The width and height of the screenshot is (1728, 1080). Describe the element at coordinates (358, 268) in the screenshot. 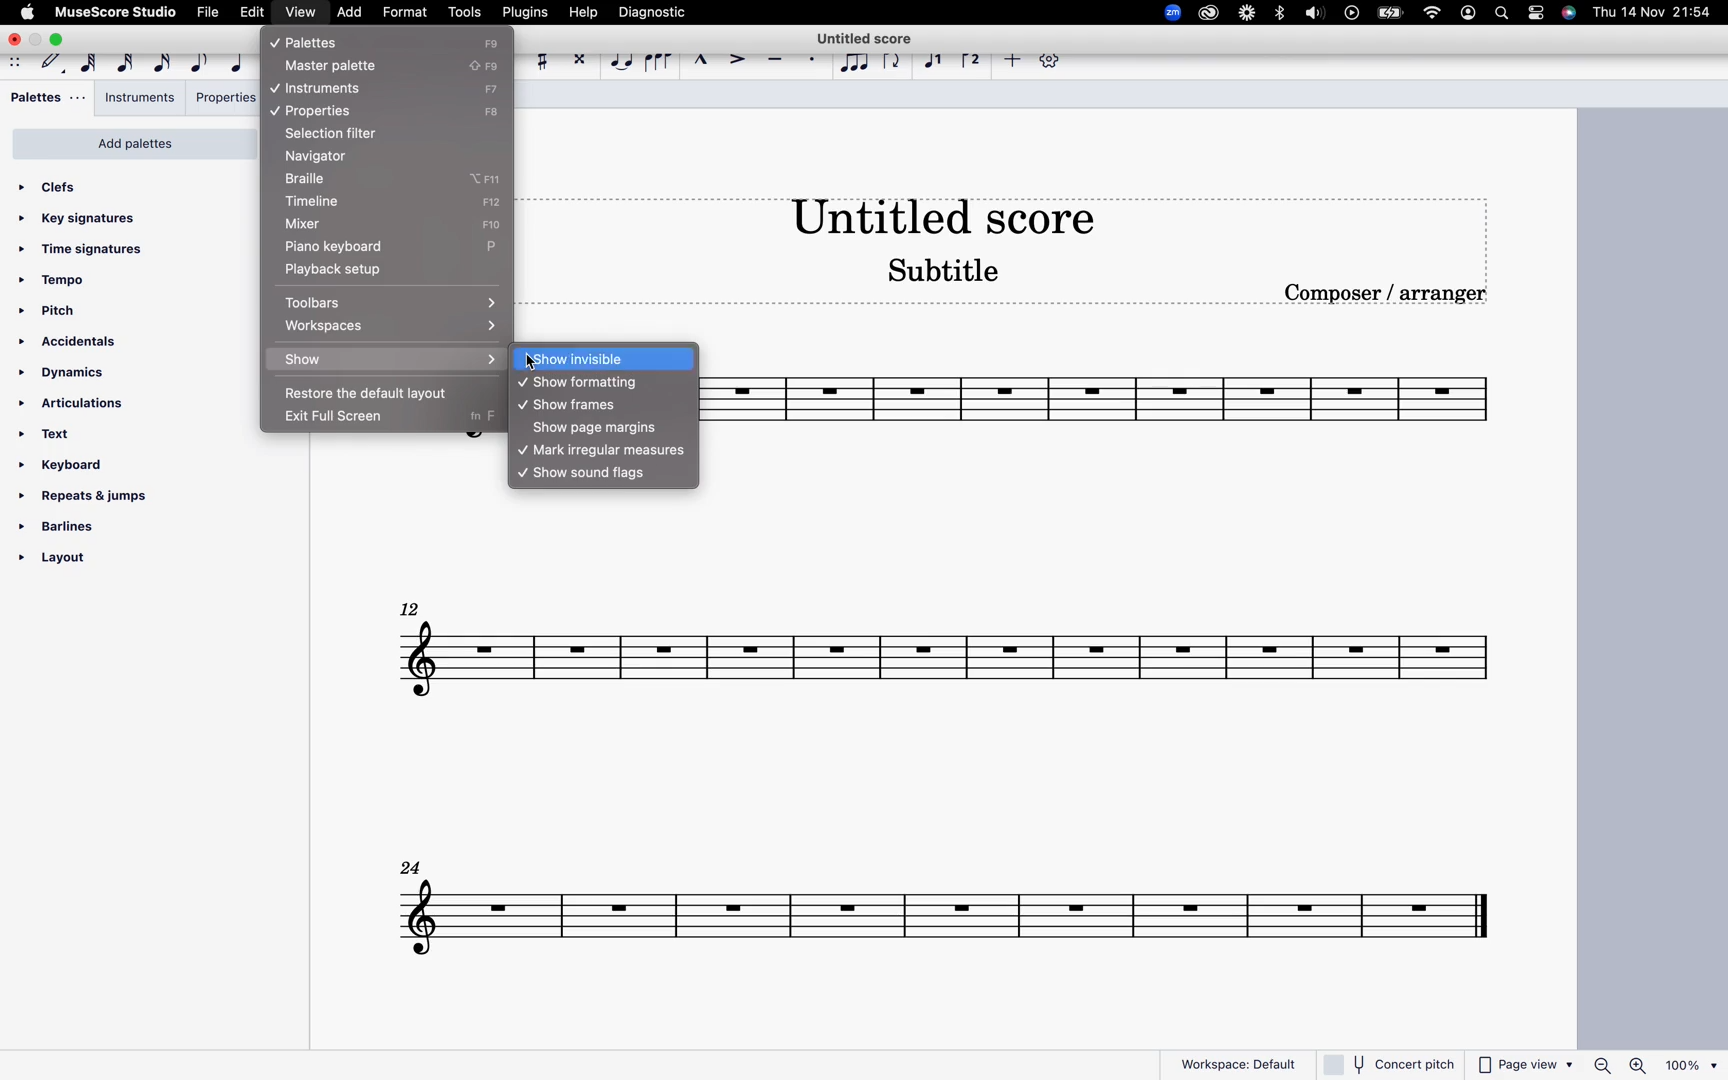

I see `playback setup` at that location.